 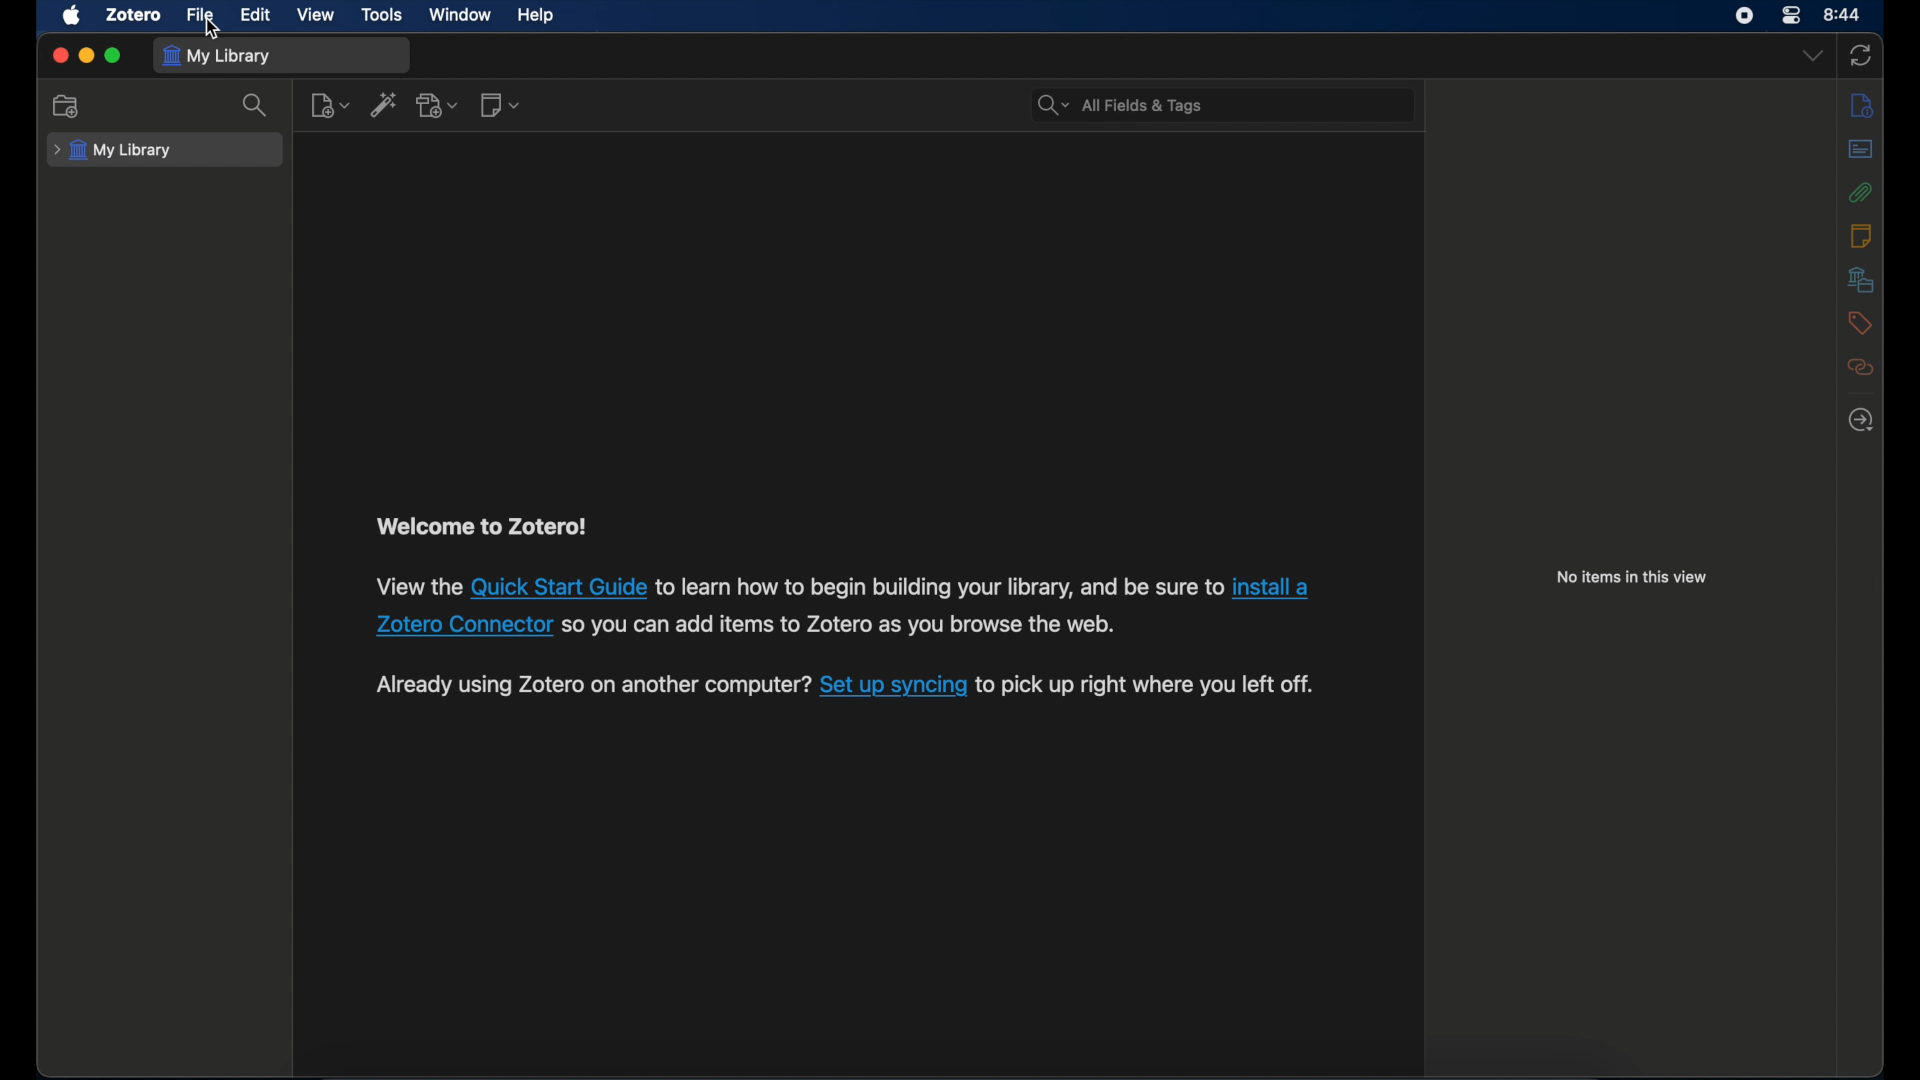 I want to click on edit, so click(x=253, y=15).